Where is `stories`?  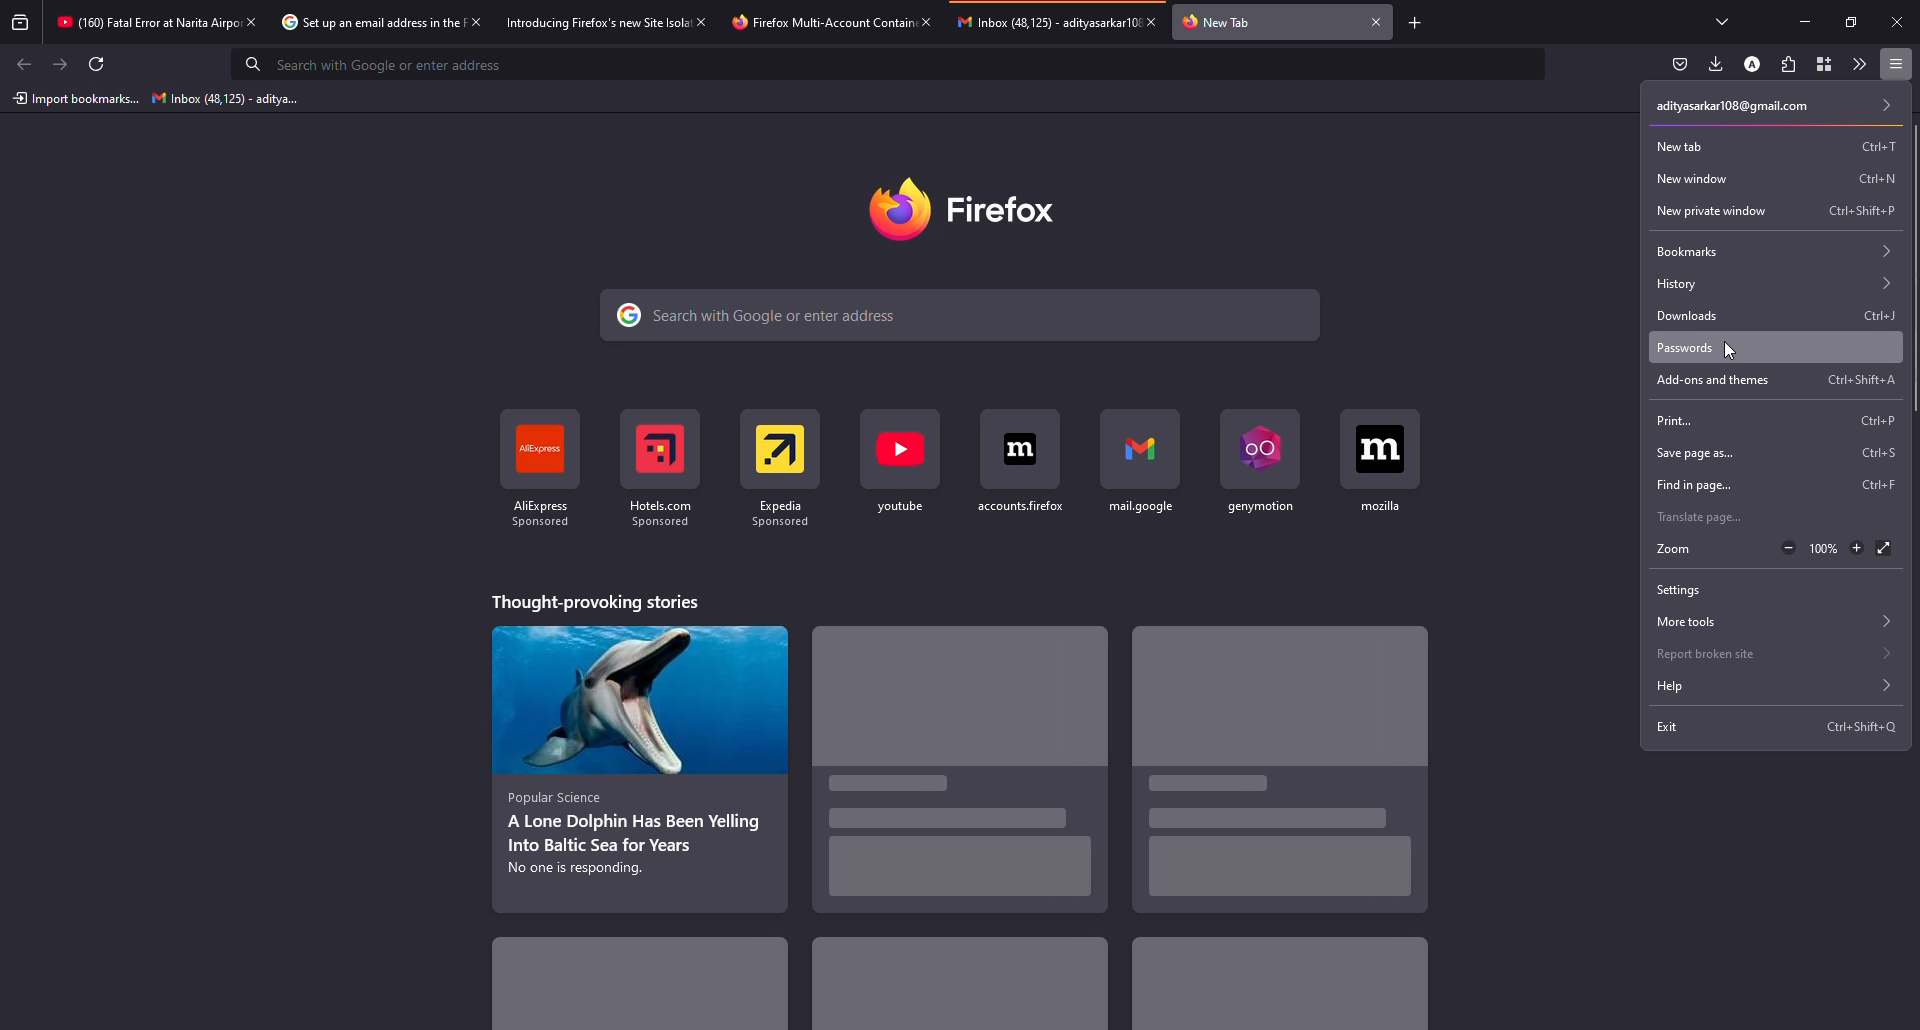 stories is located at coordinates (594, 601).